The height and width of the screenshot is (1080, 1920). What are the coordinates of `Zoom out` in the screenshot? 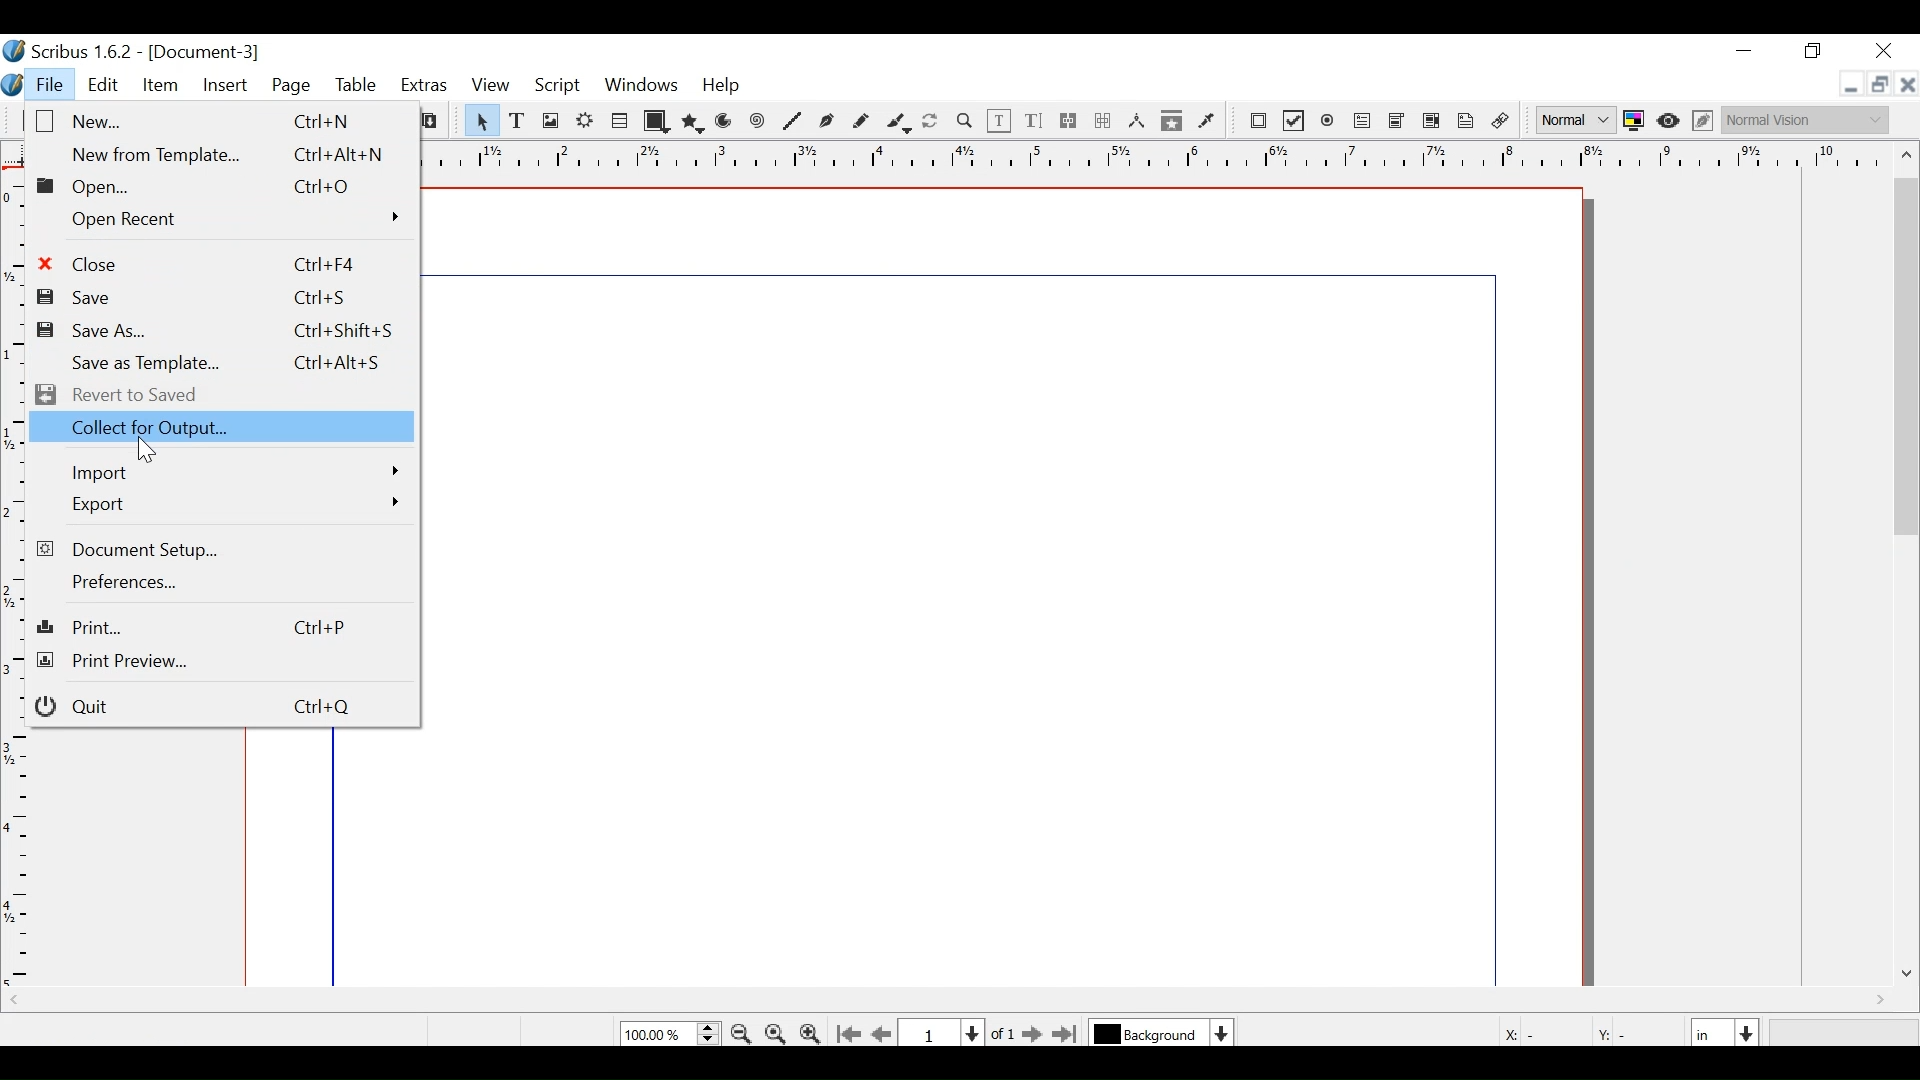 It's located at (743, 1033).